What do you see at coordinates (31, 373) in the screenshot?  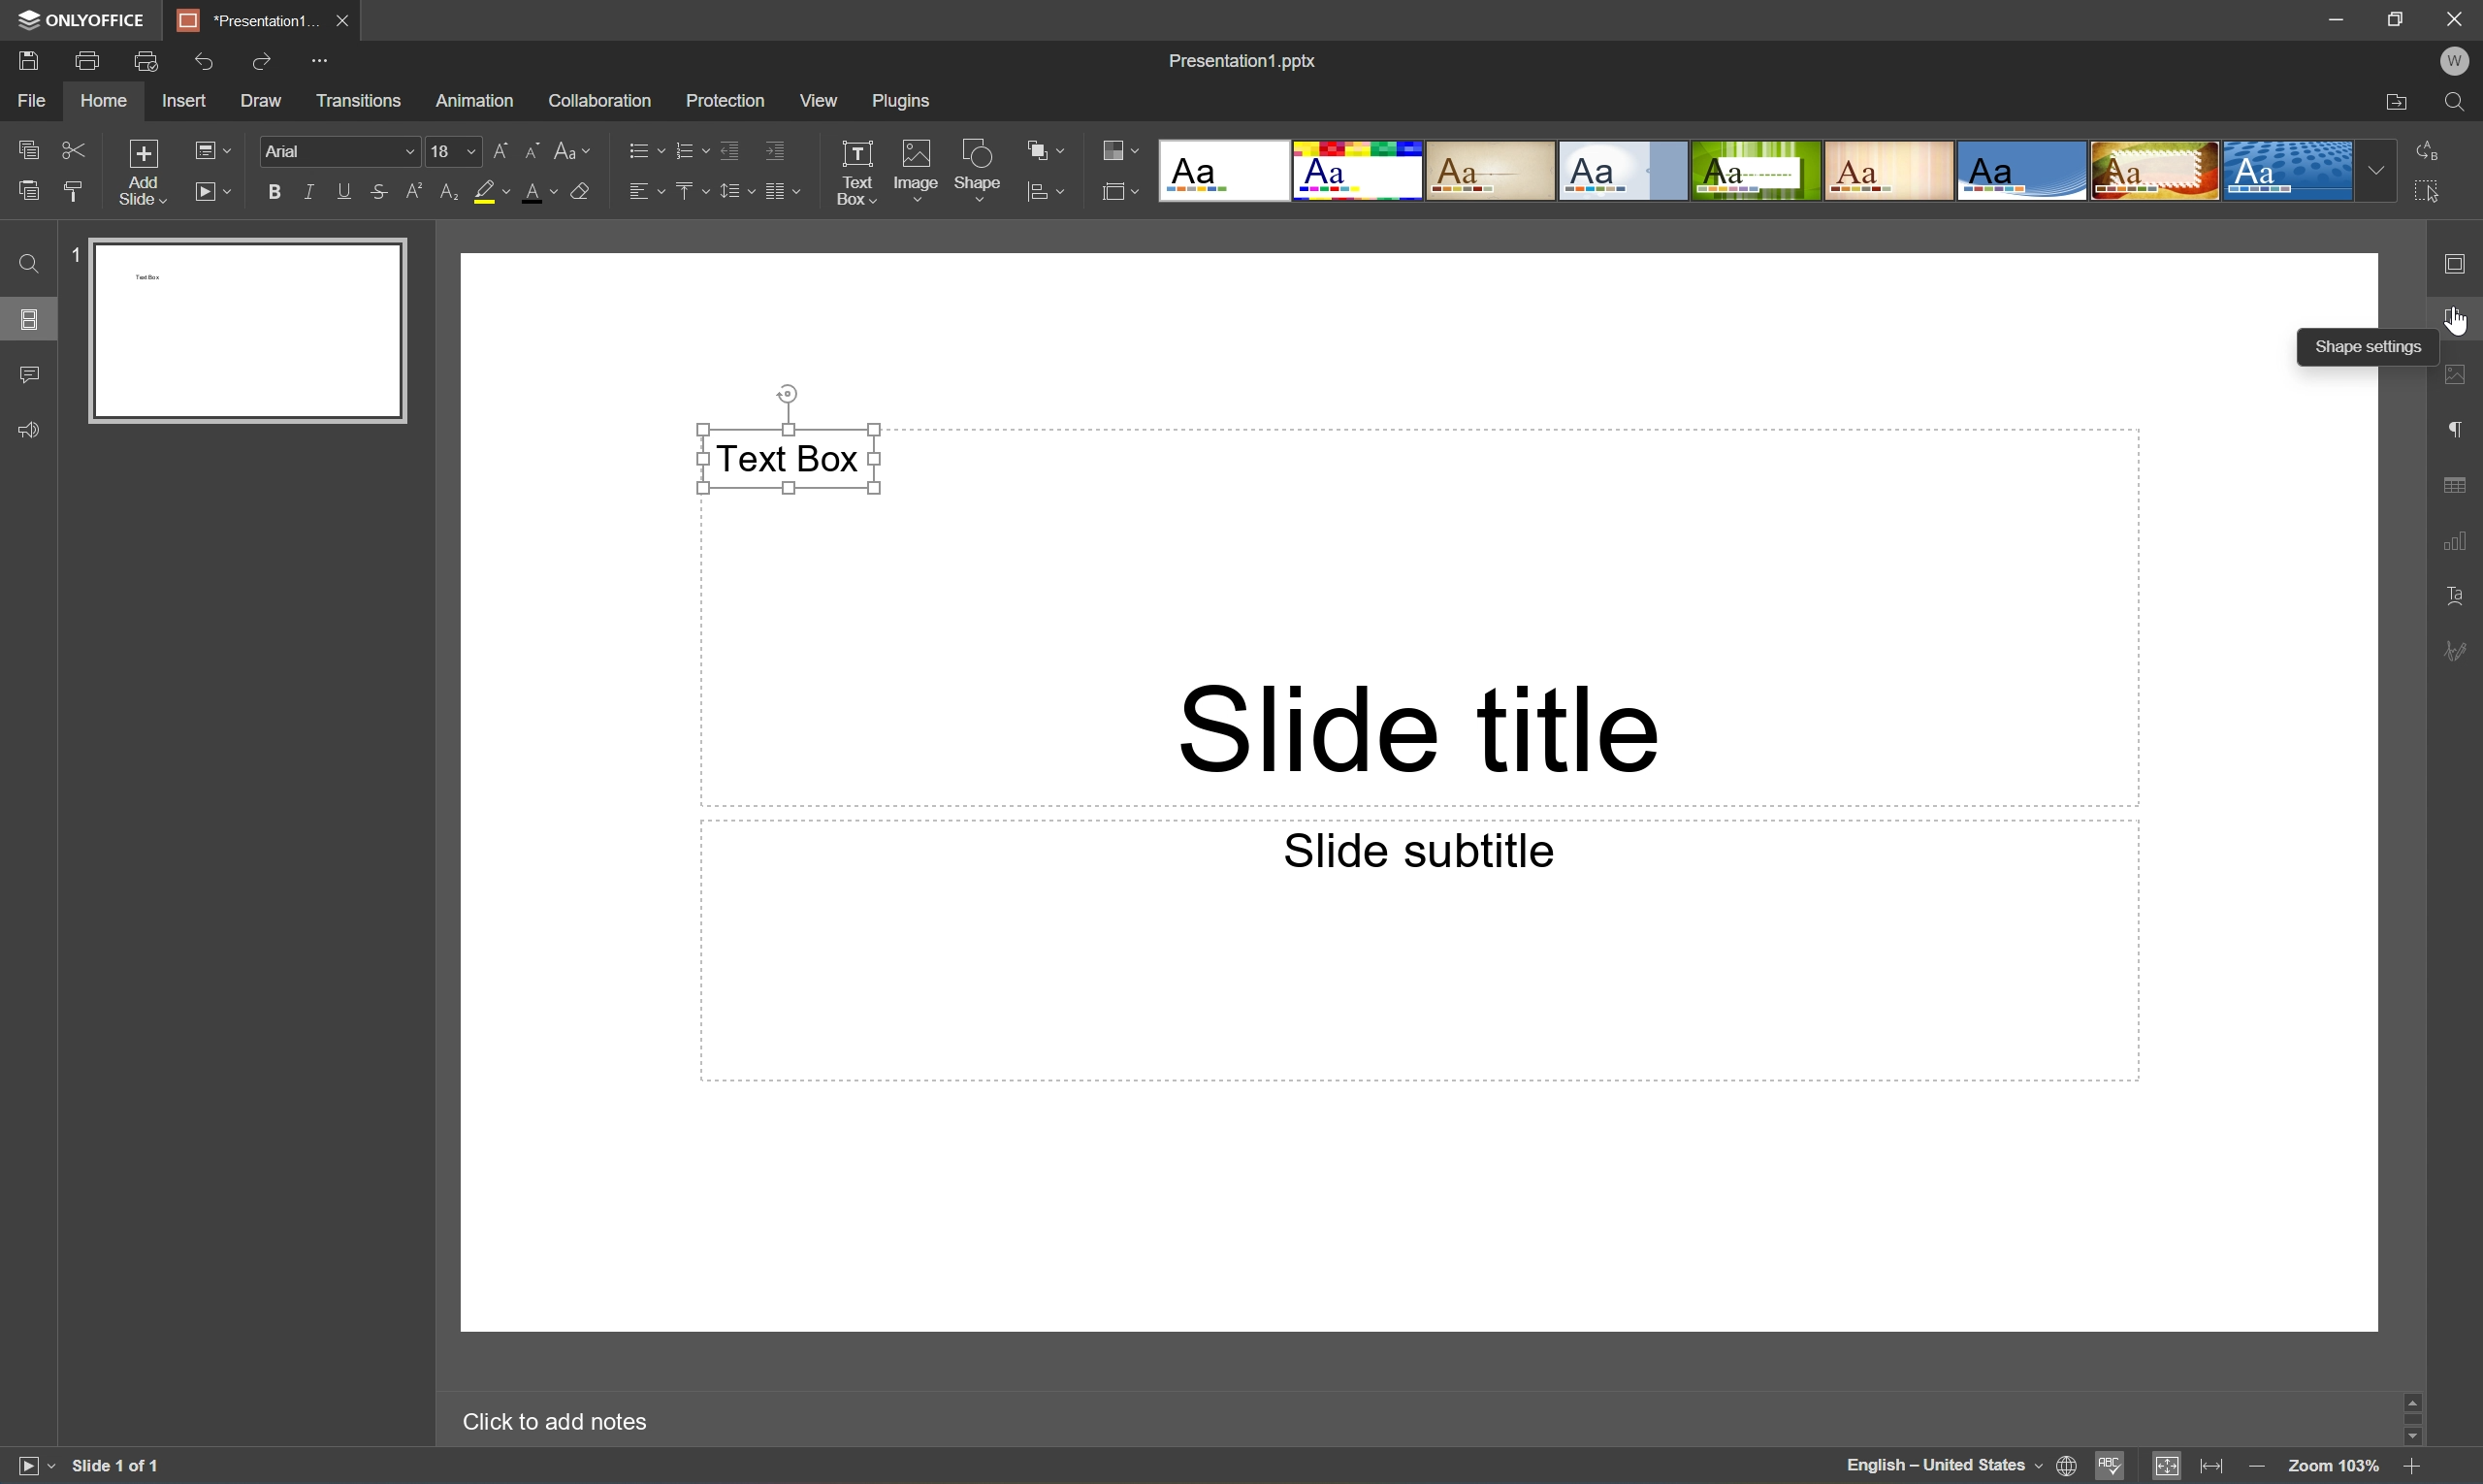 I see `Comments` at bounding box center [31, 373].